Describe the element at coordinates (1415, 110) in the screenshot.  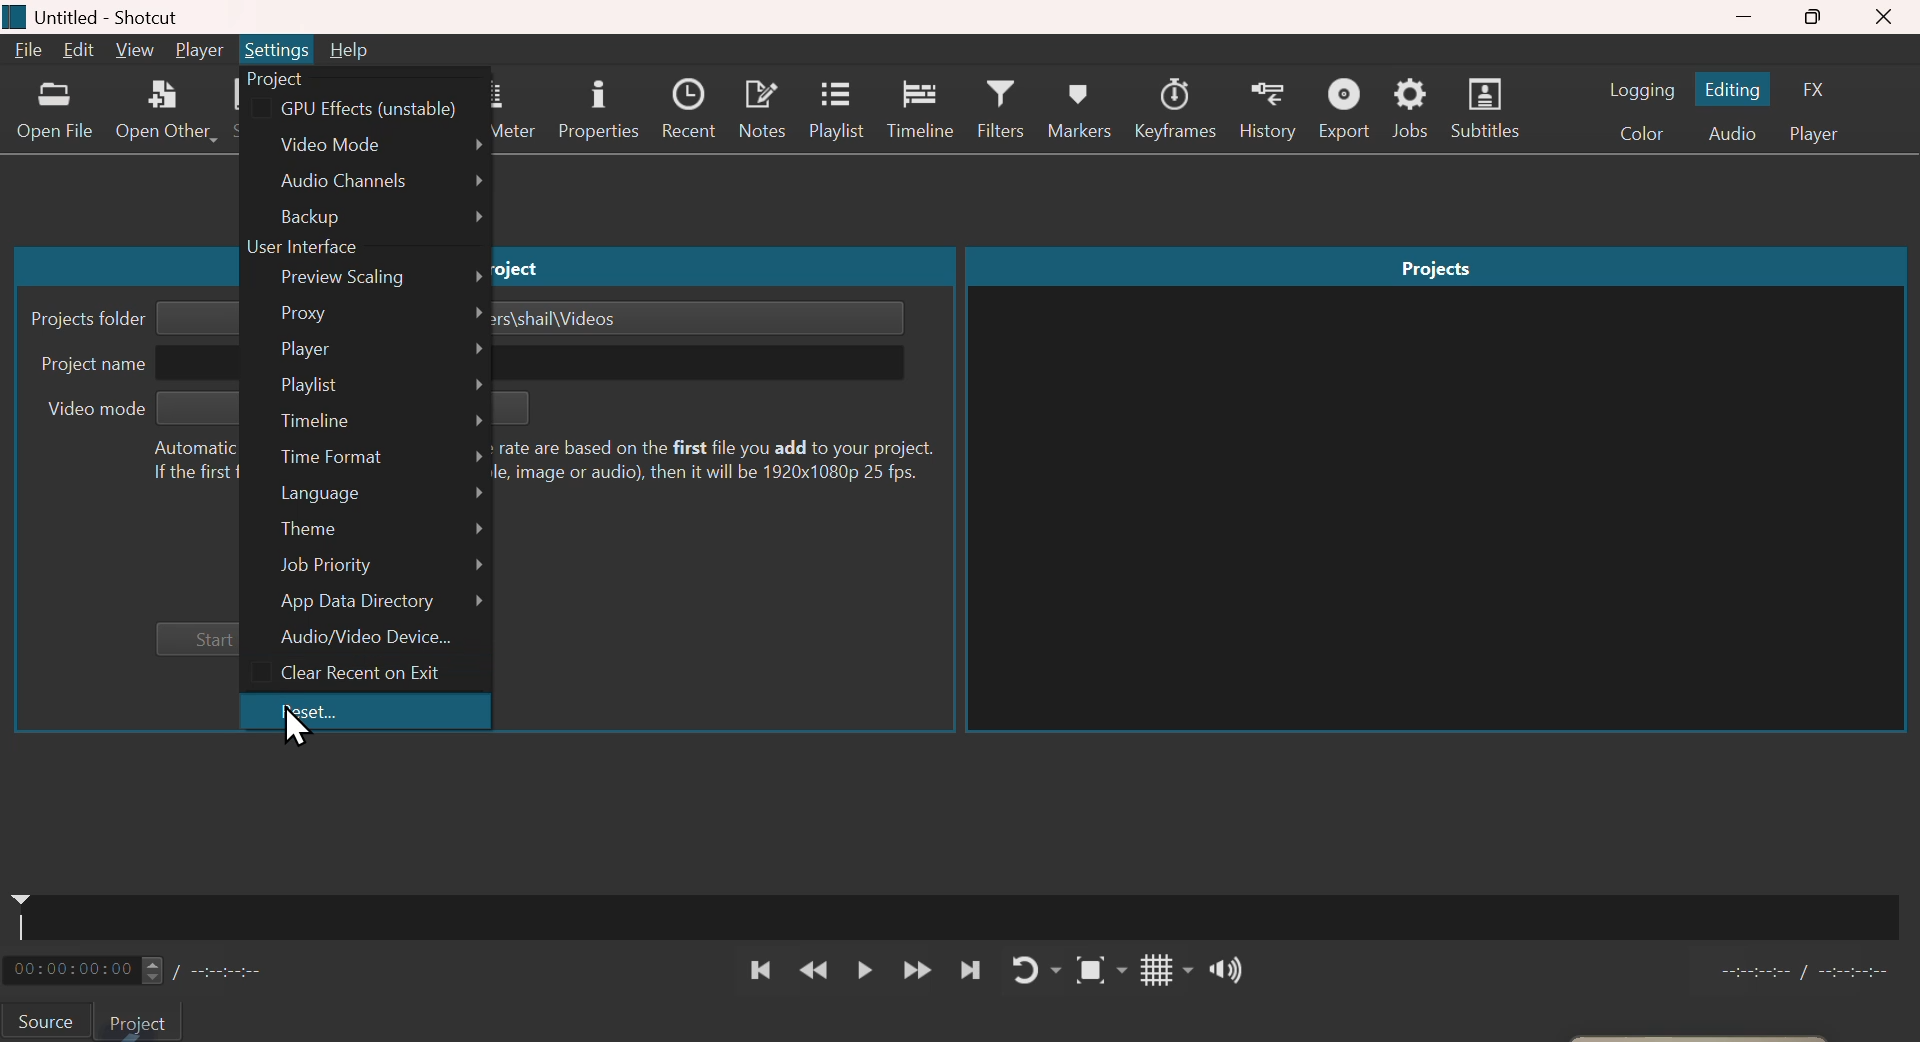
I see `Jobs` at that location.